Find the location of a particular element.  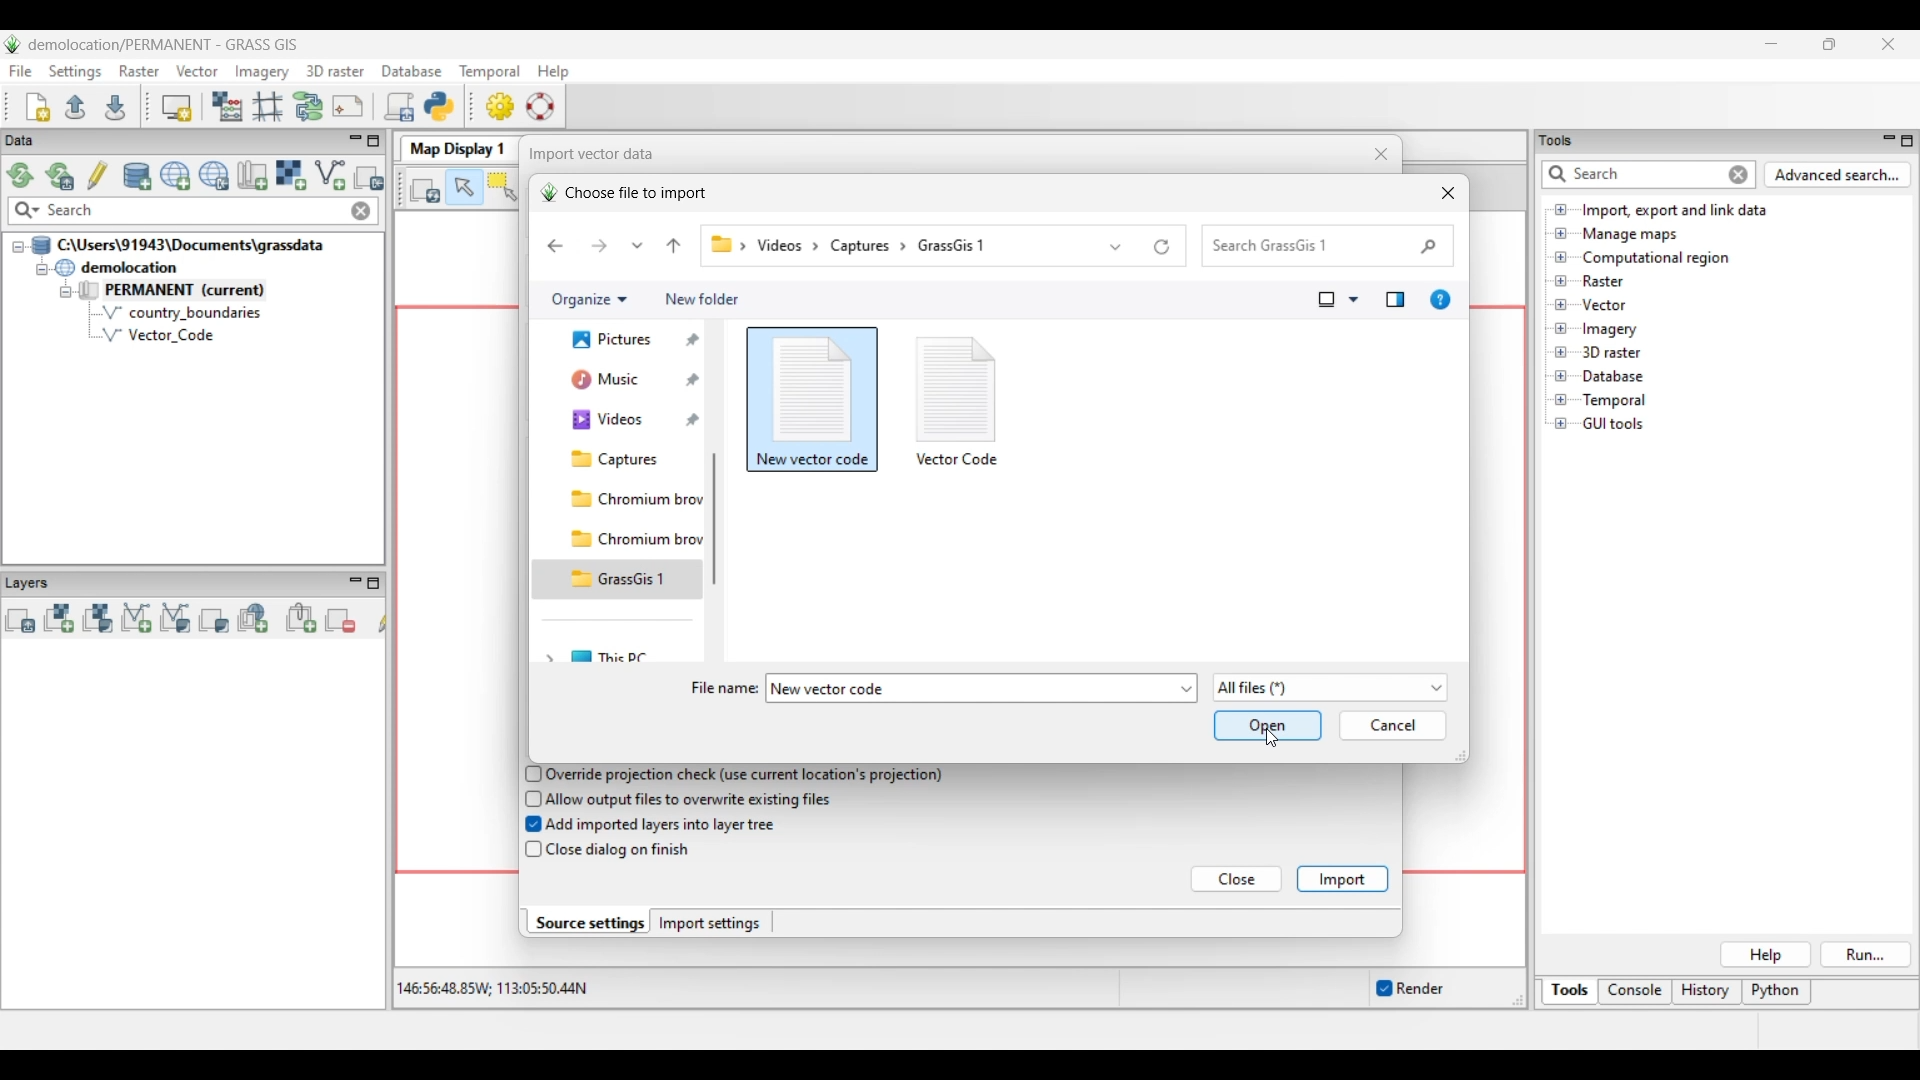

Minimize is located at coordinates (1771, 44).